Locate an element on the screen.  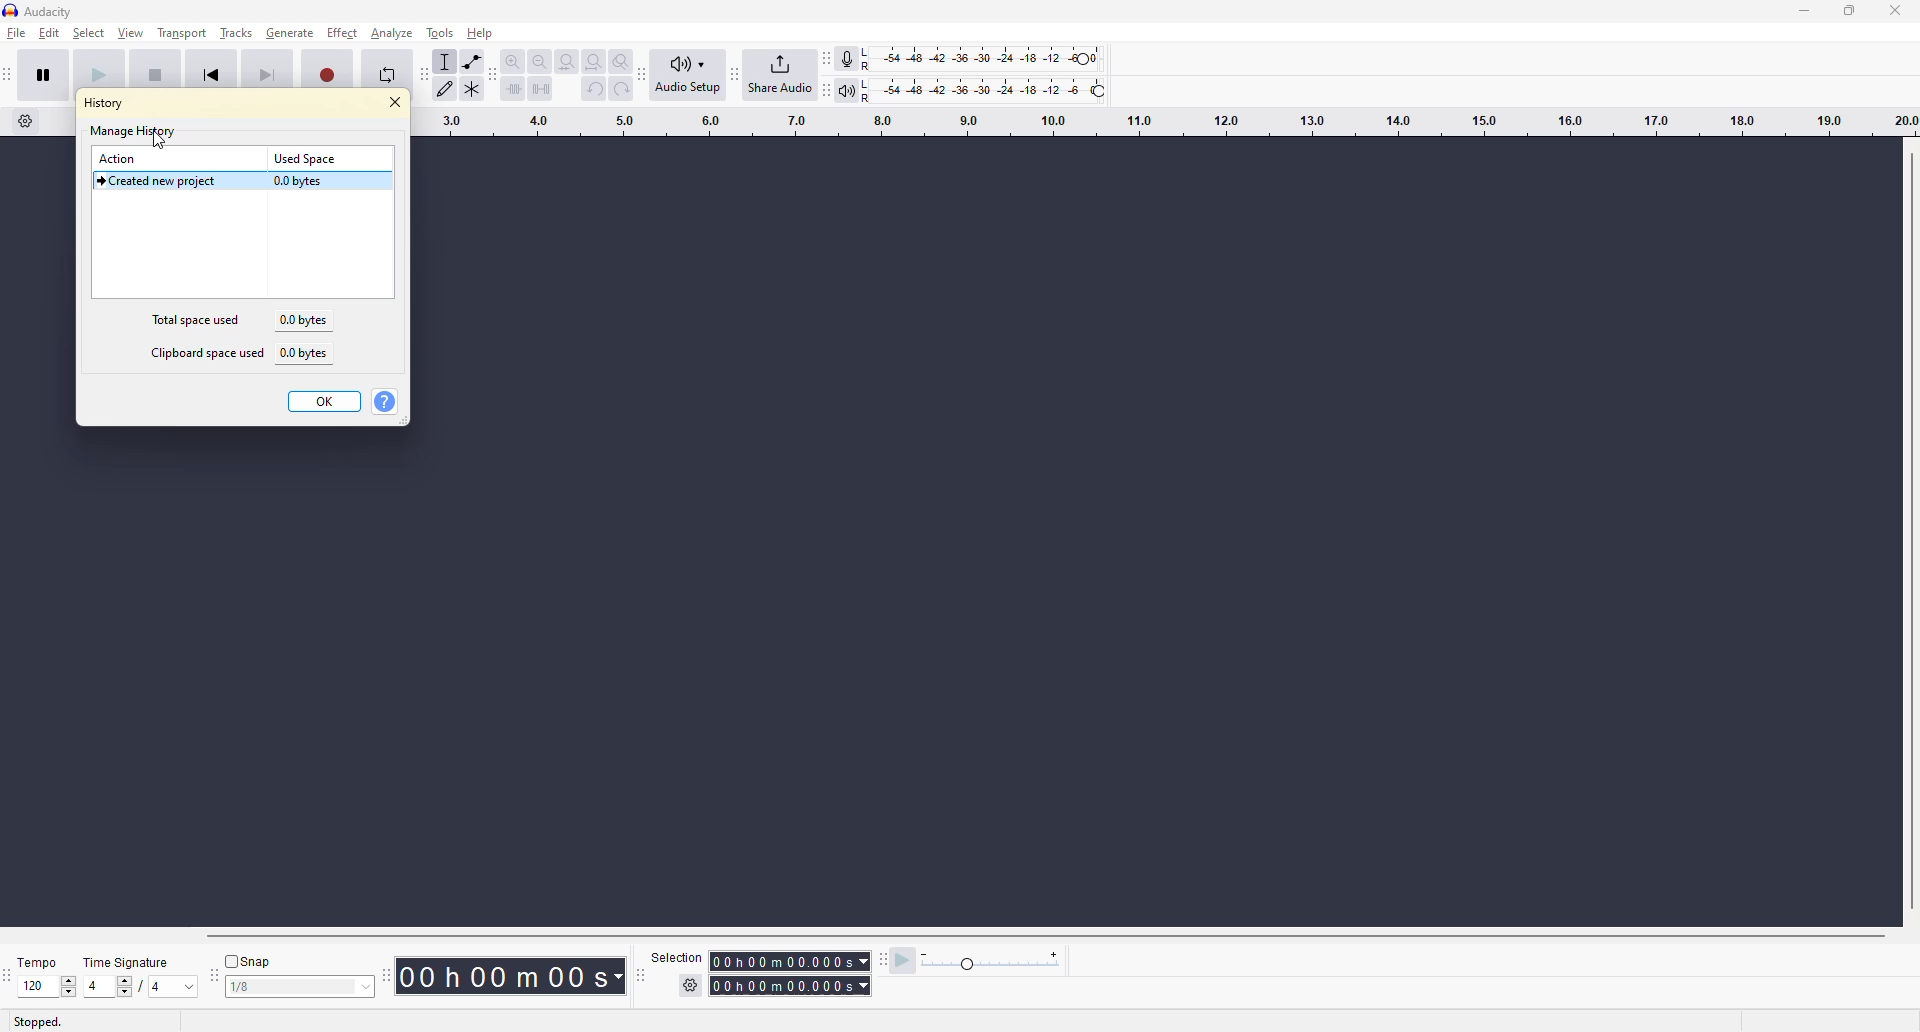
fit selection to width is located at coordinates (568, 63).